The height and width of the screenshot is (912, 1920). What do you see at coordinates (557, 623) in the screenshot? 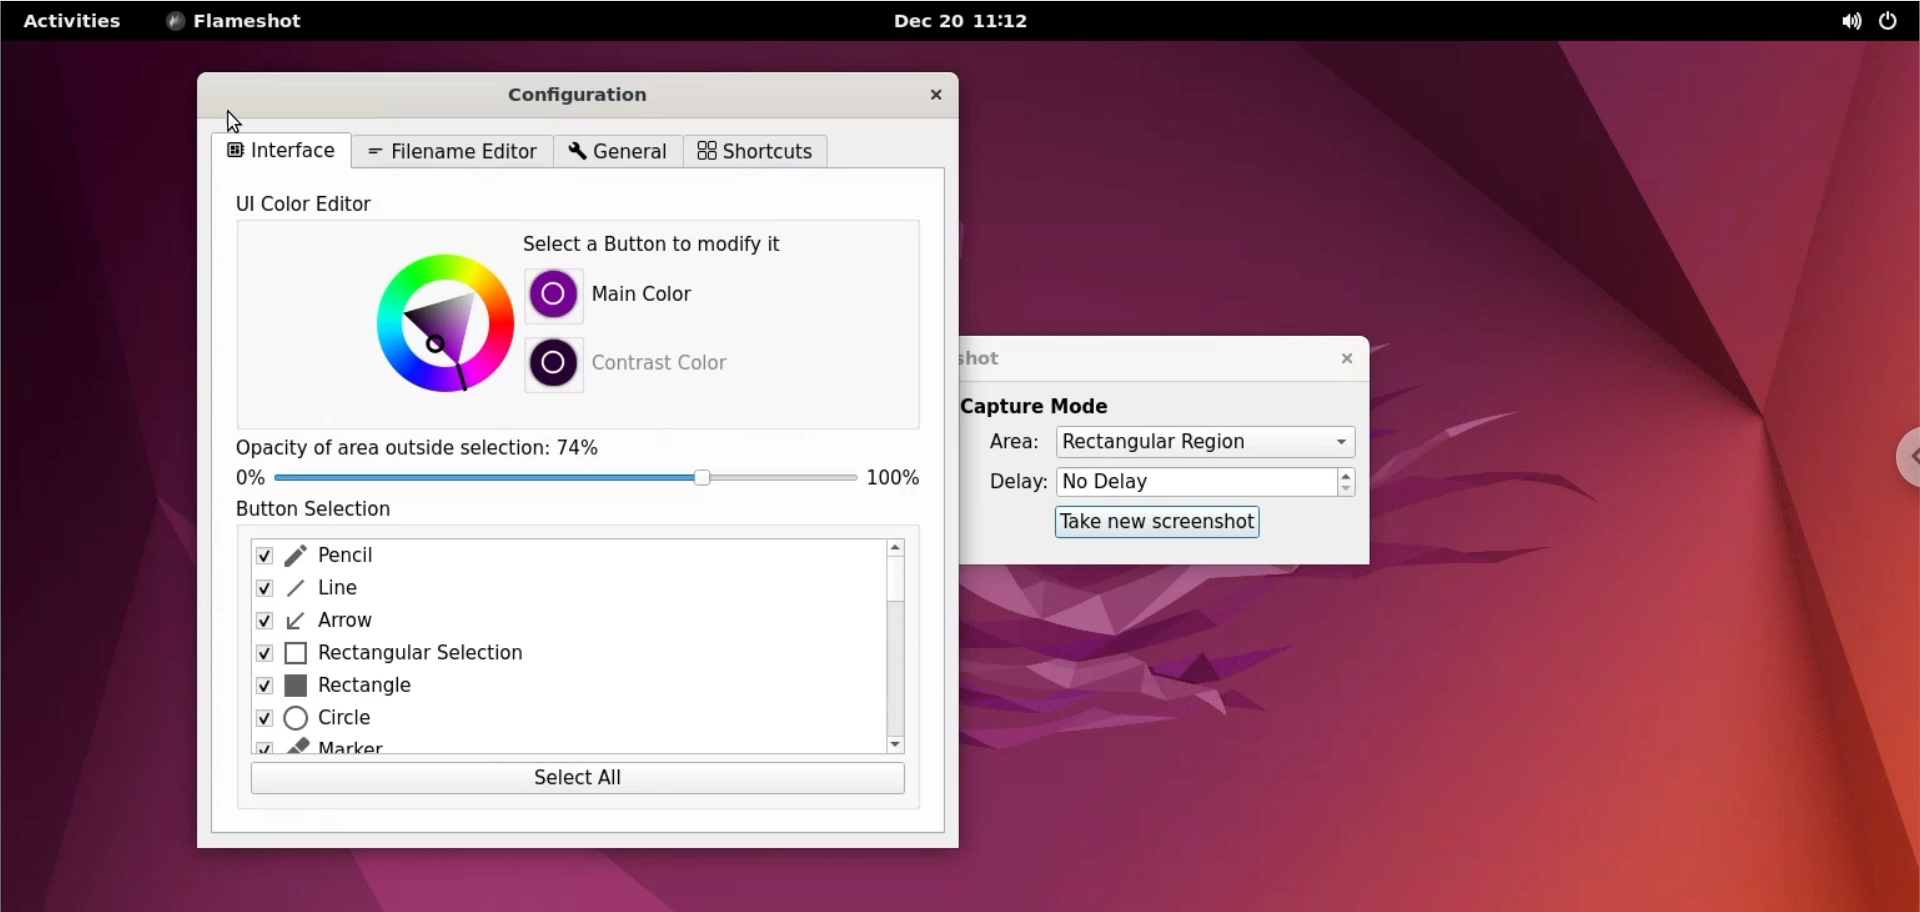
I see `arrow checkbox` at bounding box center [557, 623].